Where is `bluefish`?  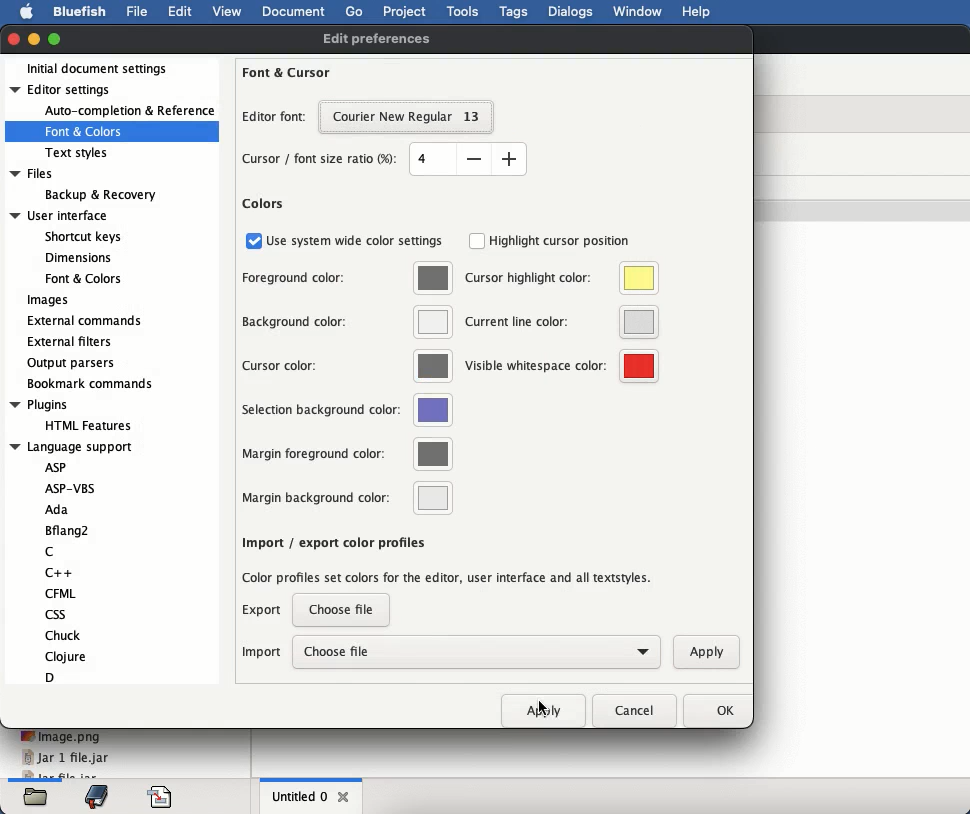
bluefish is located at coordinates (81, 14).